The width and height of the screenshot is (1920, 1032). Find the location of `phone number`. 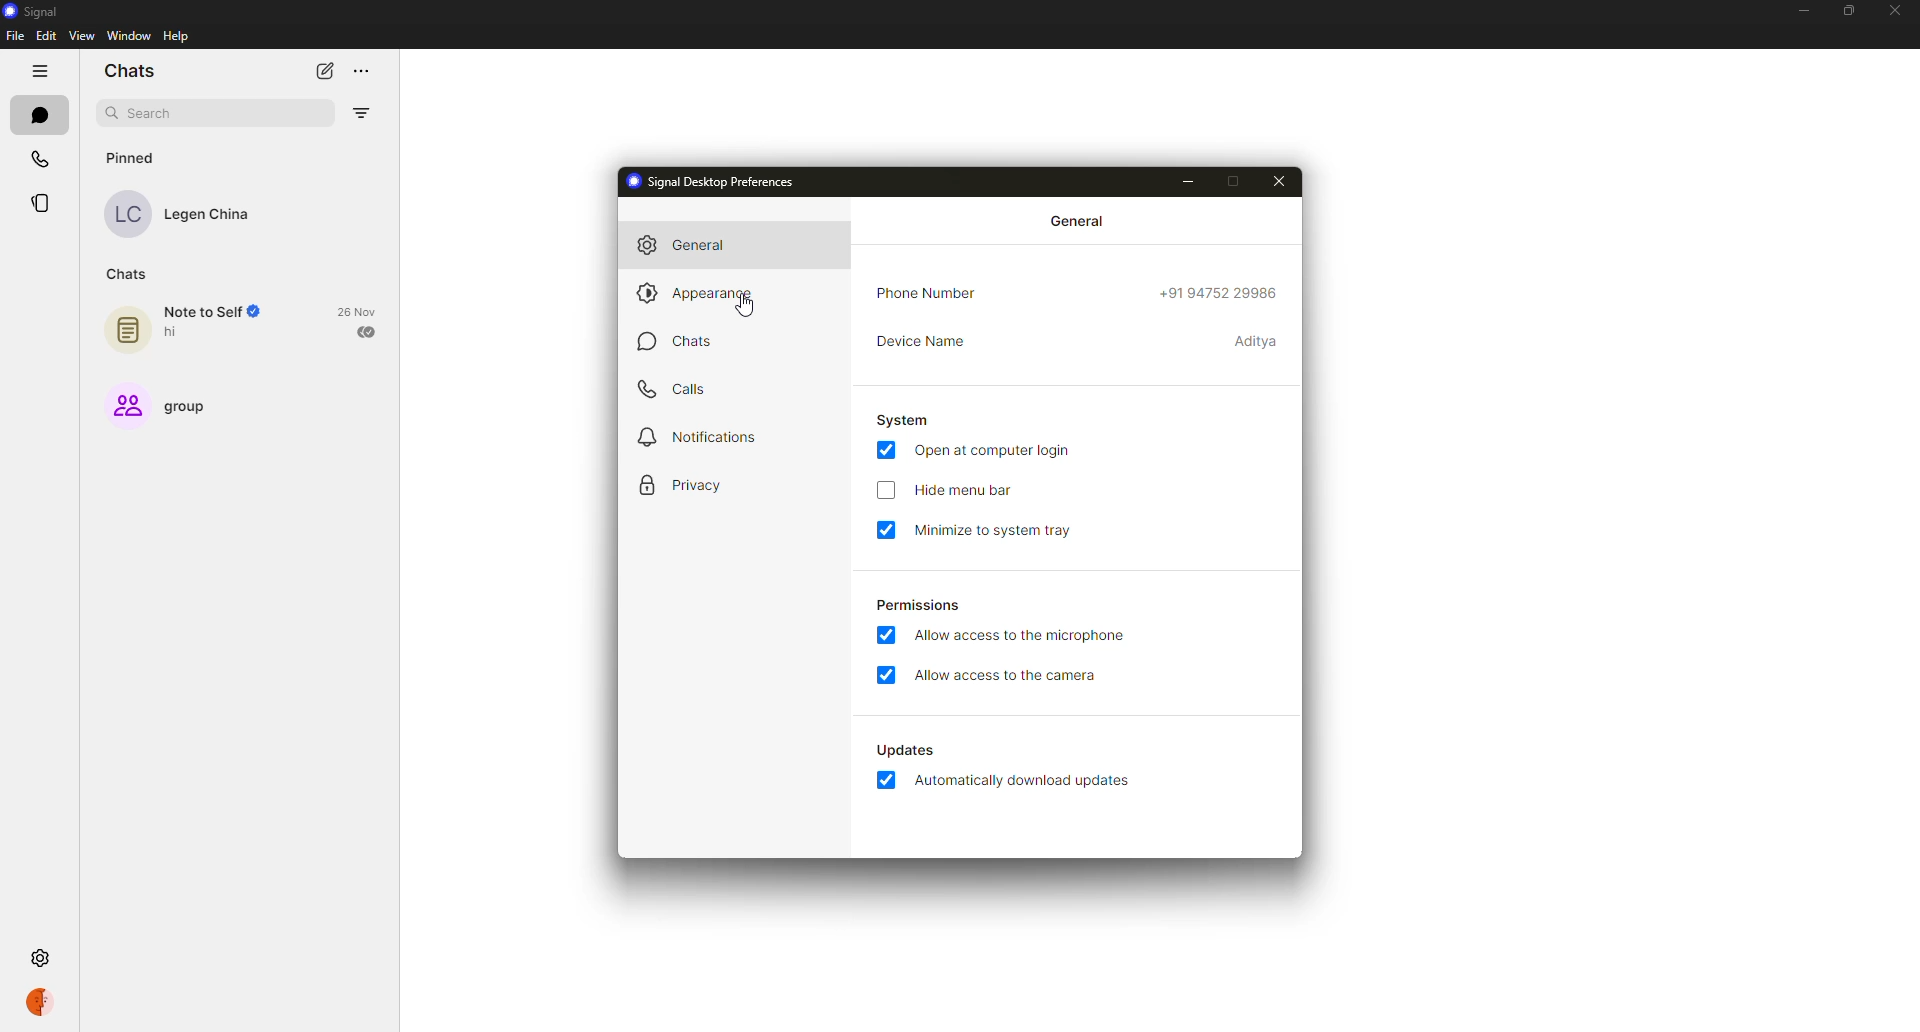

phone number is located at coordinates (1221, 292).